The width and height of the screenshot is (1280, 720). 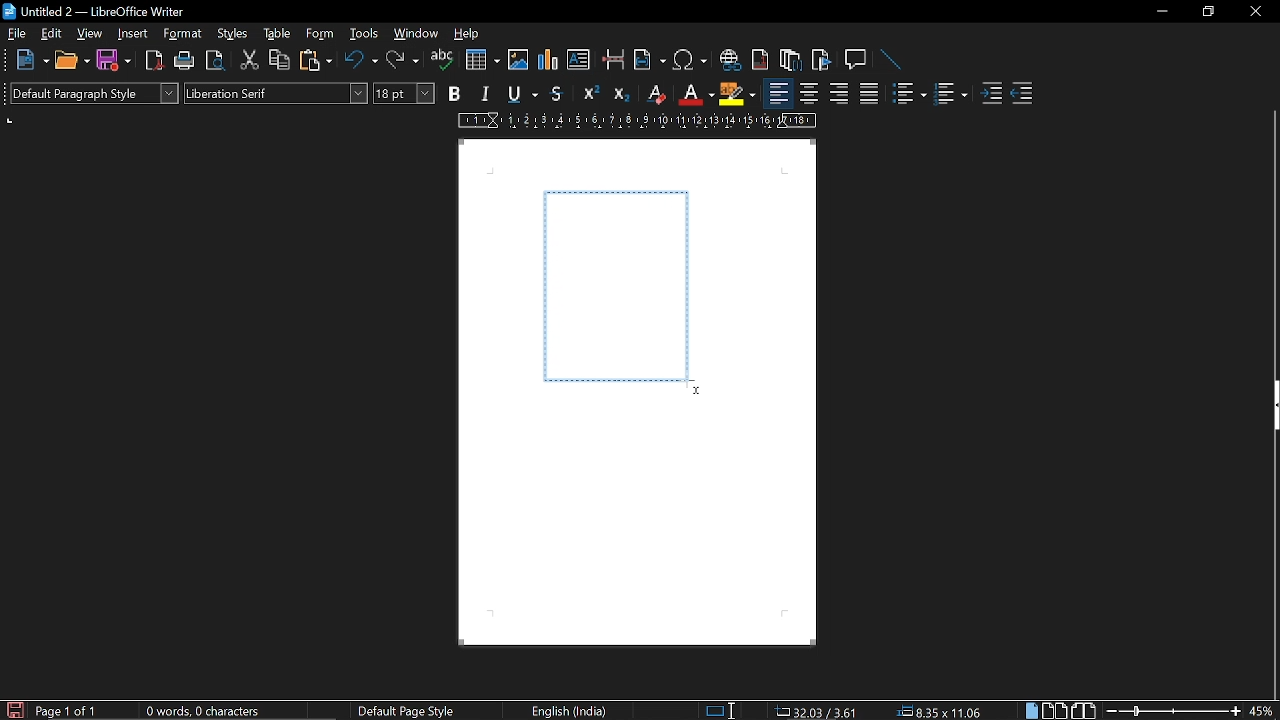 What do you see at coordinates (908, 94) in the screenshot?
I see `toggle unordered list` at bounding box center [908, 94].